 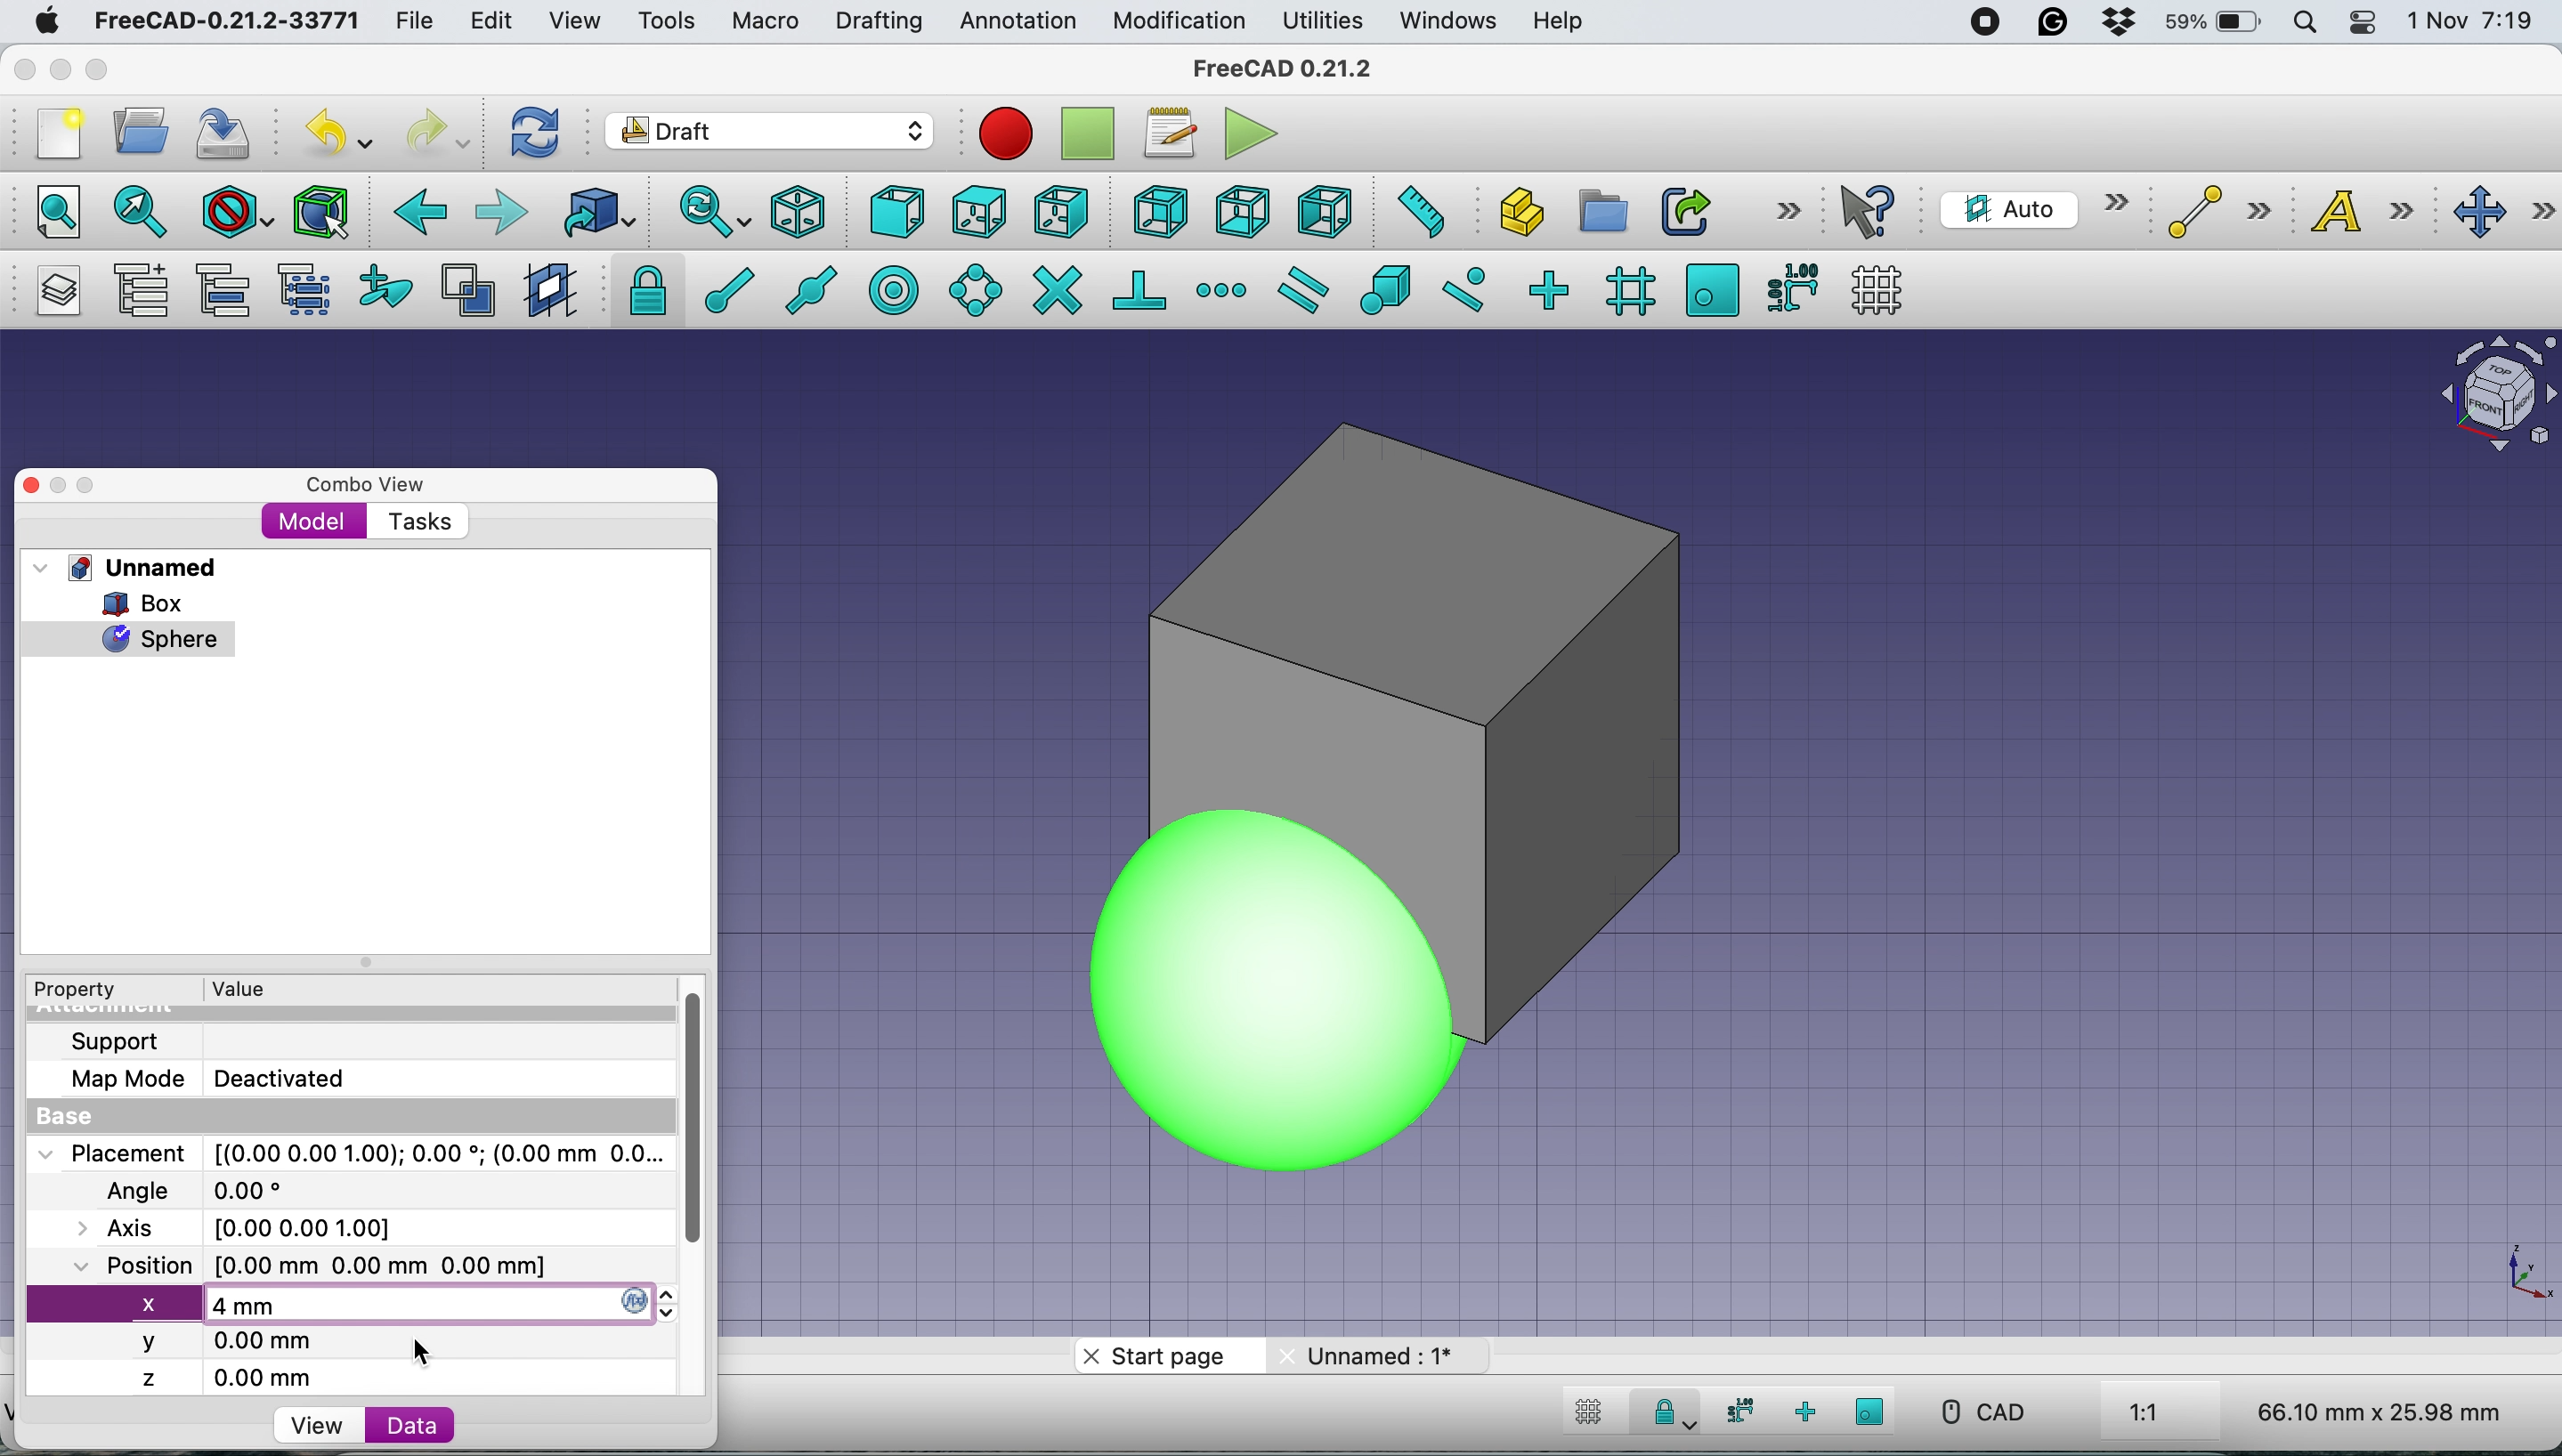 I want to click on tasks, so click(x=417, y=523).